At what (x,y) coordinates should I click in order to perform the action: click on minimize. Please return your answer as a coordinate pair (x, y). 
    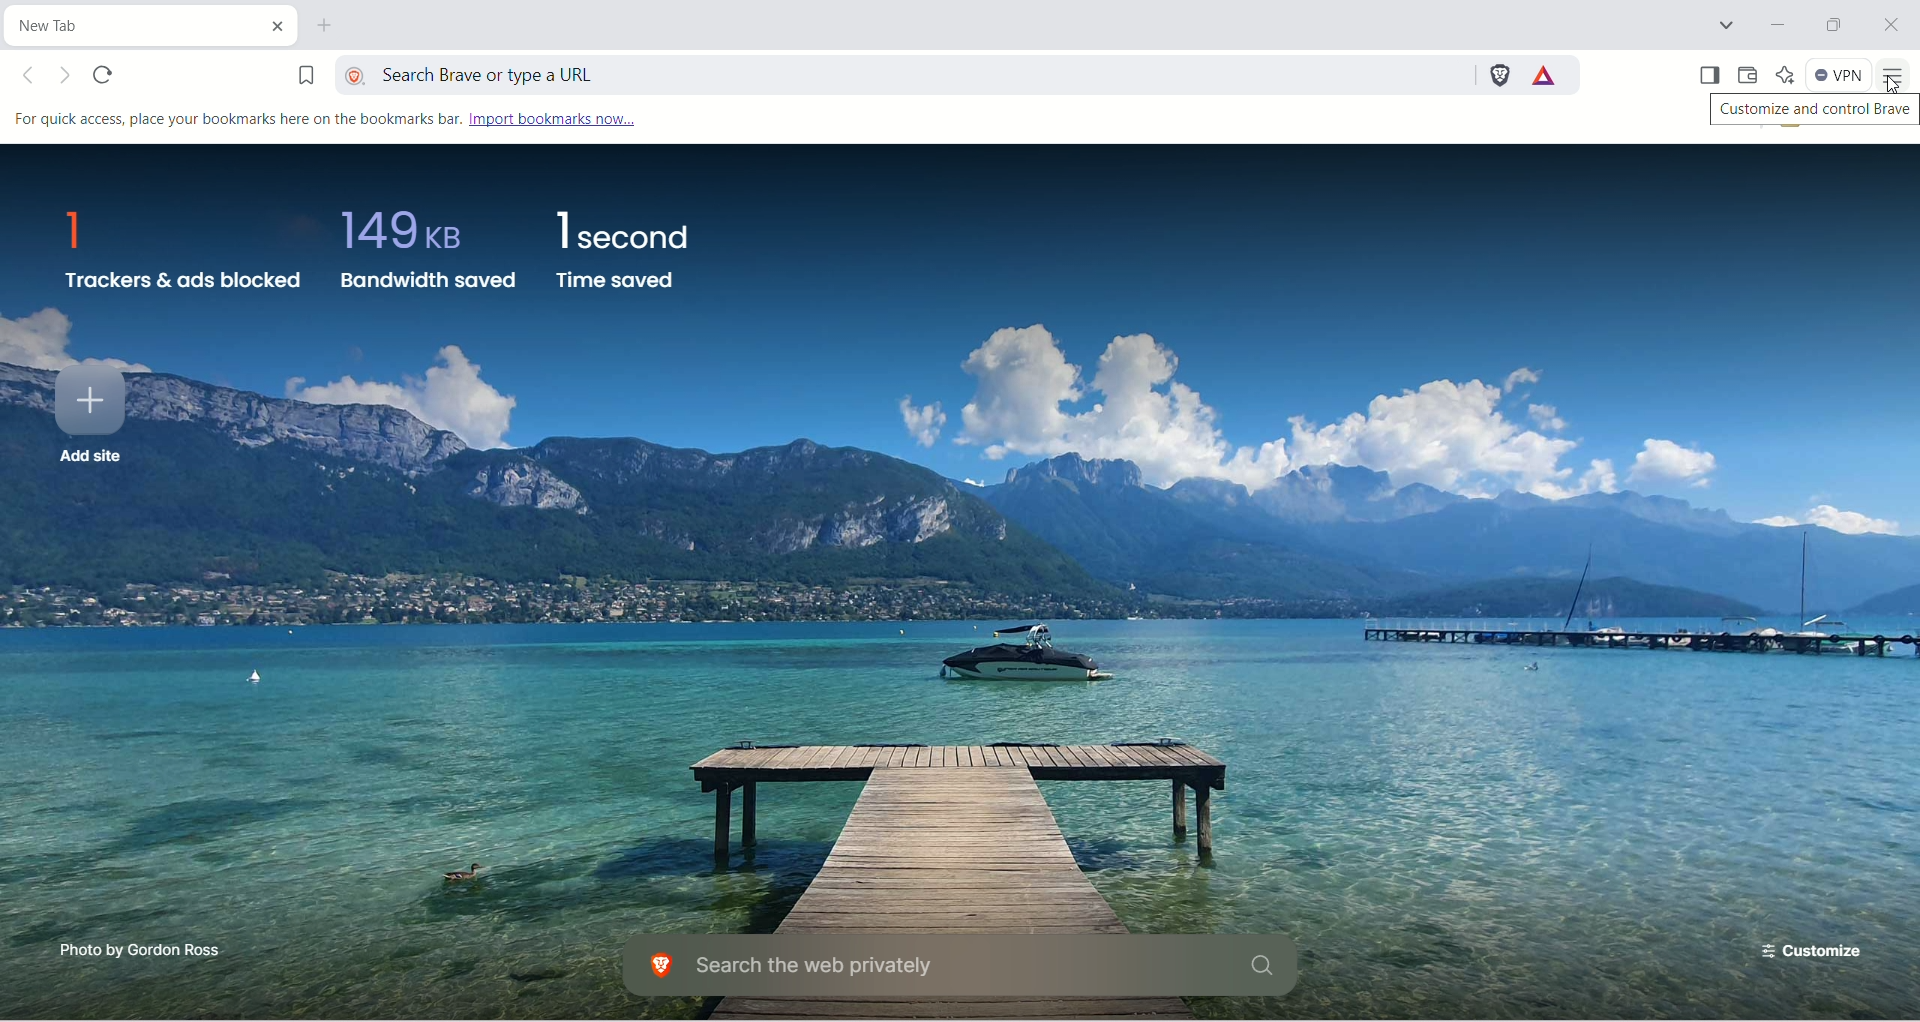
    Looking at the image, I should click on (1772, 23).